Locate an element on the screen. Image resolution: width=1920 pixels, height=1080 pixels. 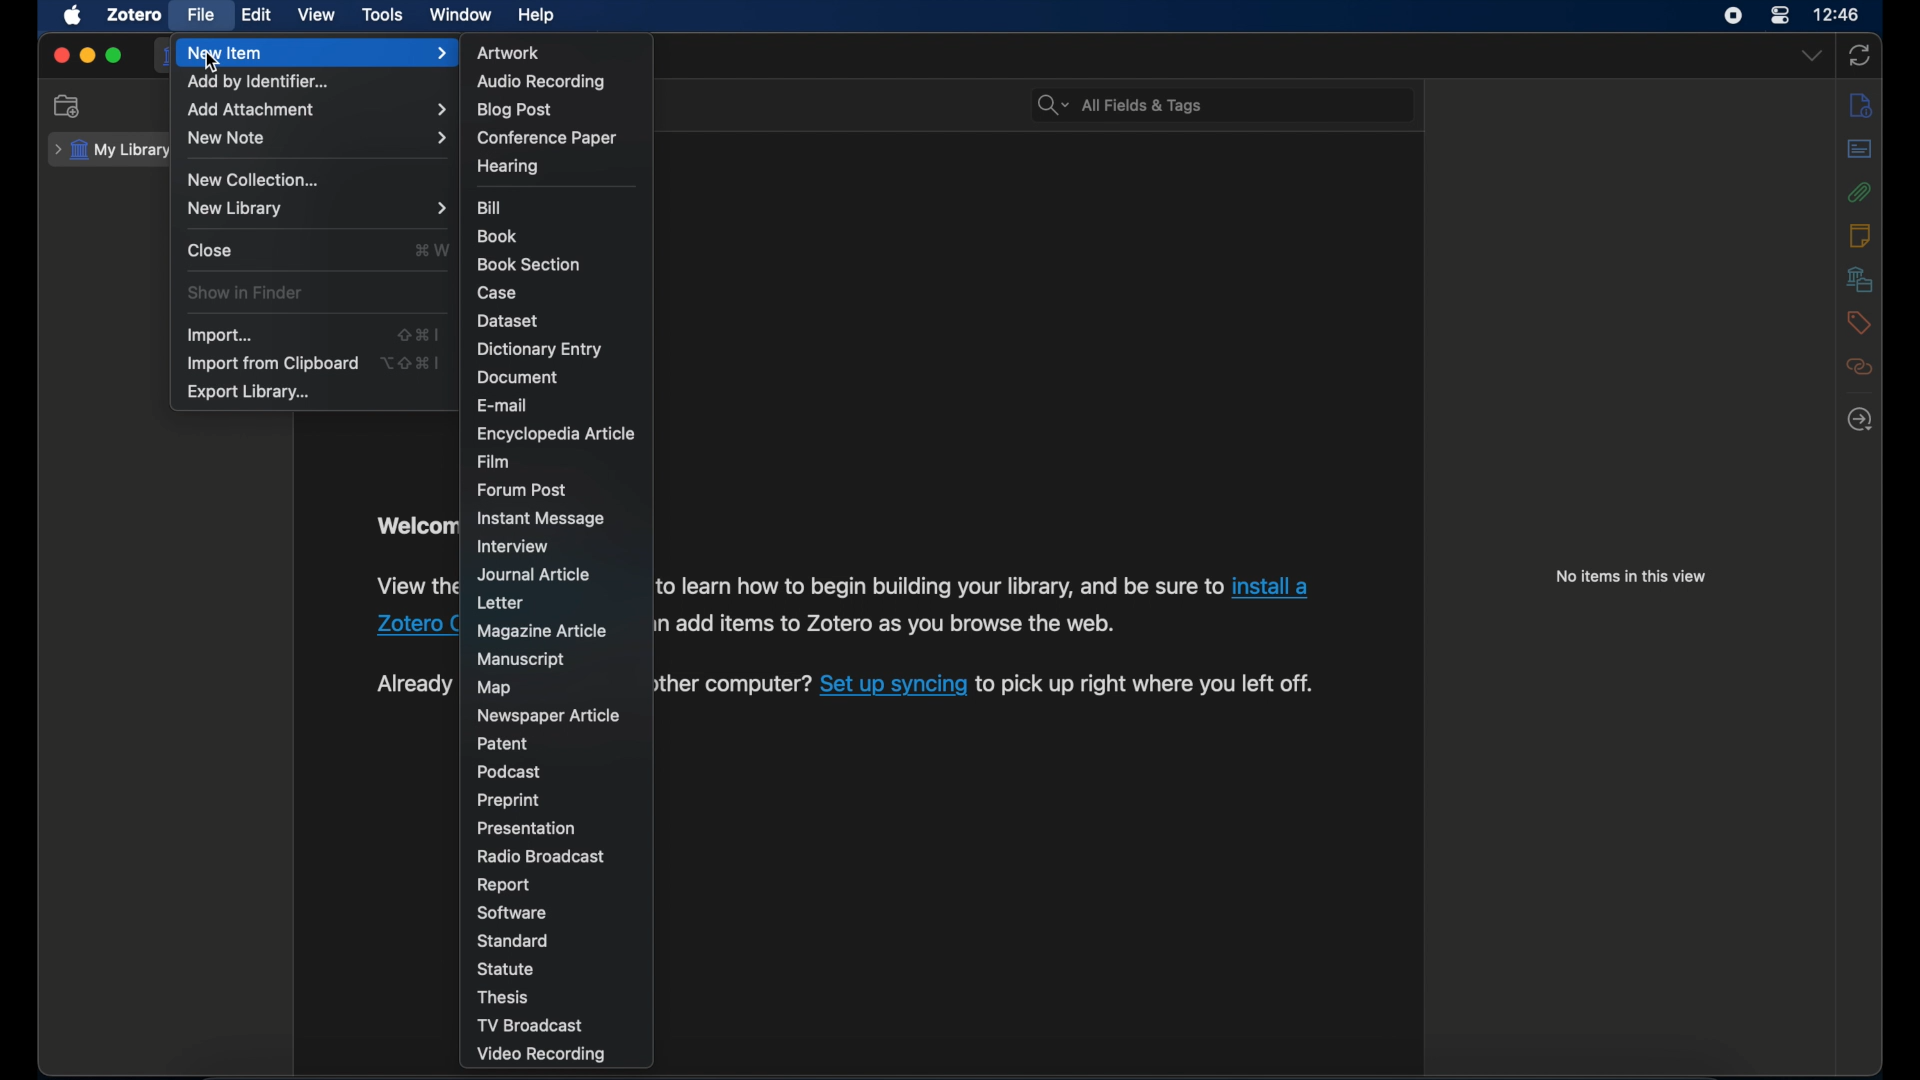
manuscript is located at coordinates (522, 659).